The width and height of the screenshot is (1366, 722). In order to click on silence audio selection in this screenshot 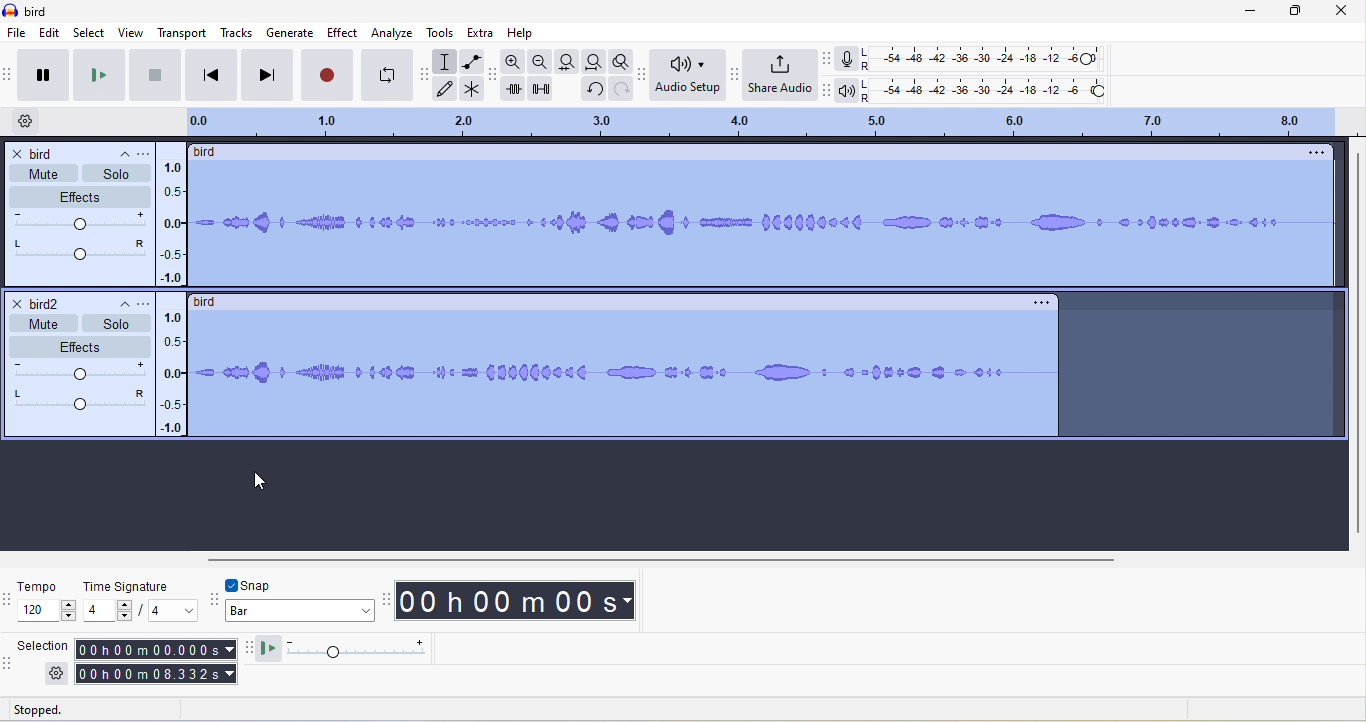, I will do `click(546, 89)`.